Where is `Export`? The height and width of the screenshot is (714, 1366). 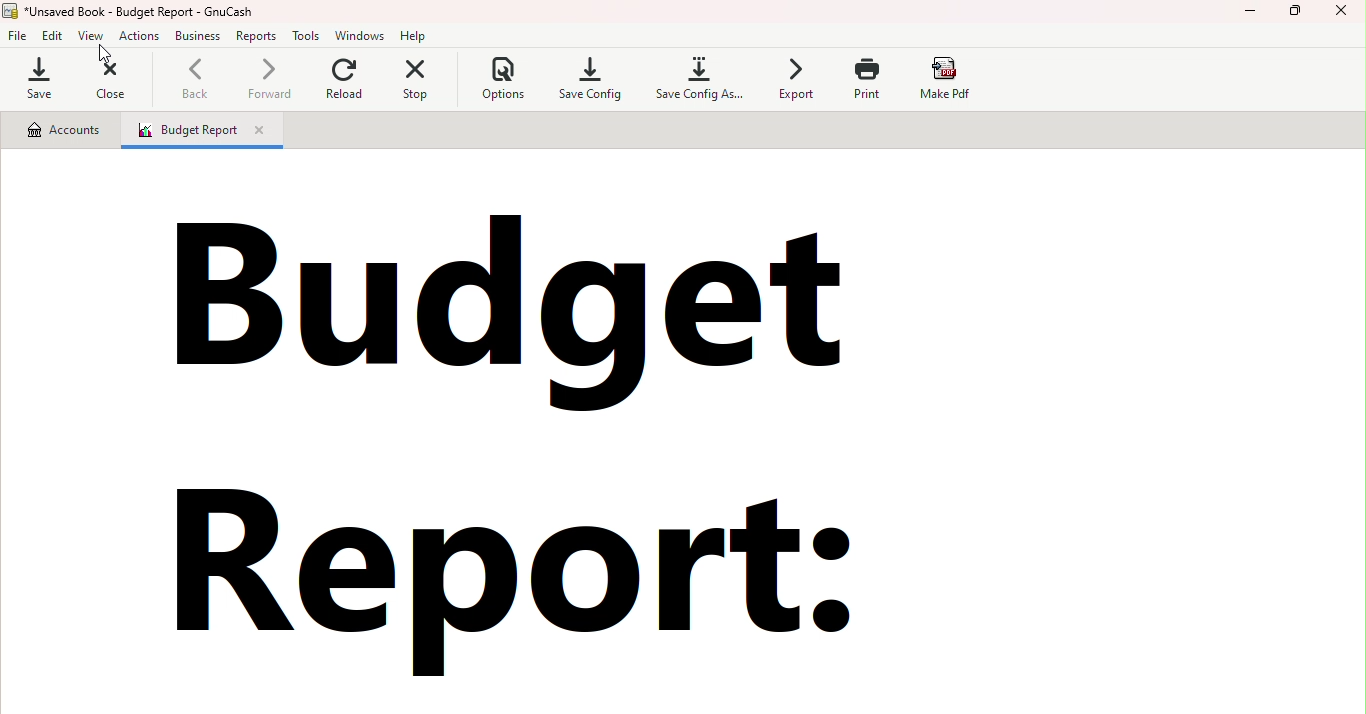
Export is located at coordinates (795, 81).